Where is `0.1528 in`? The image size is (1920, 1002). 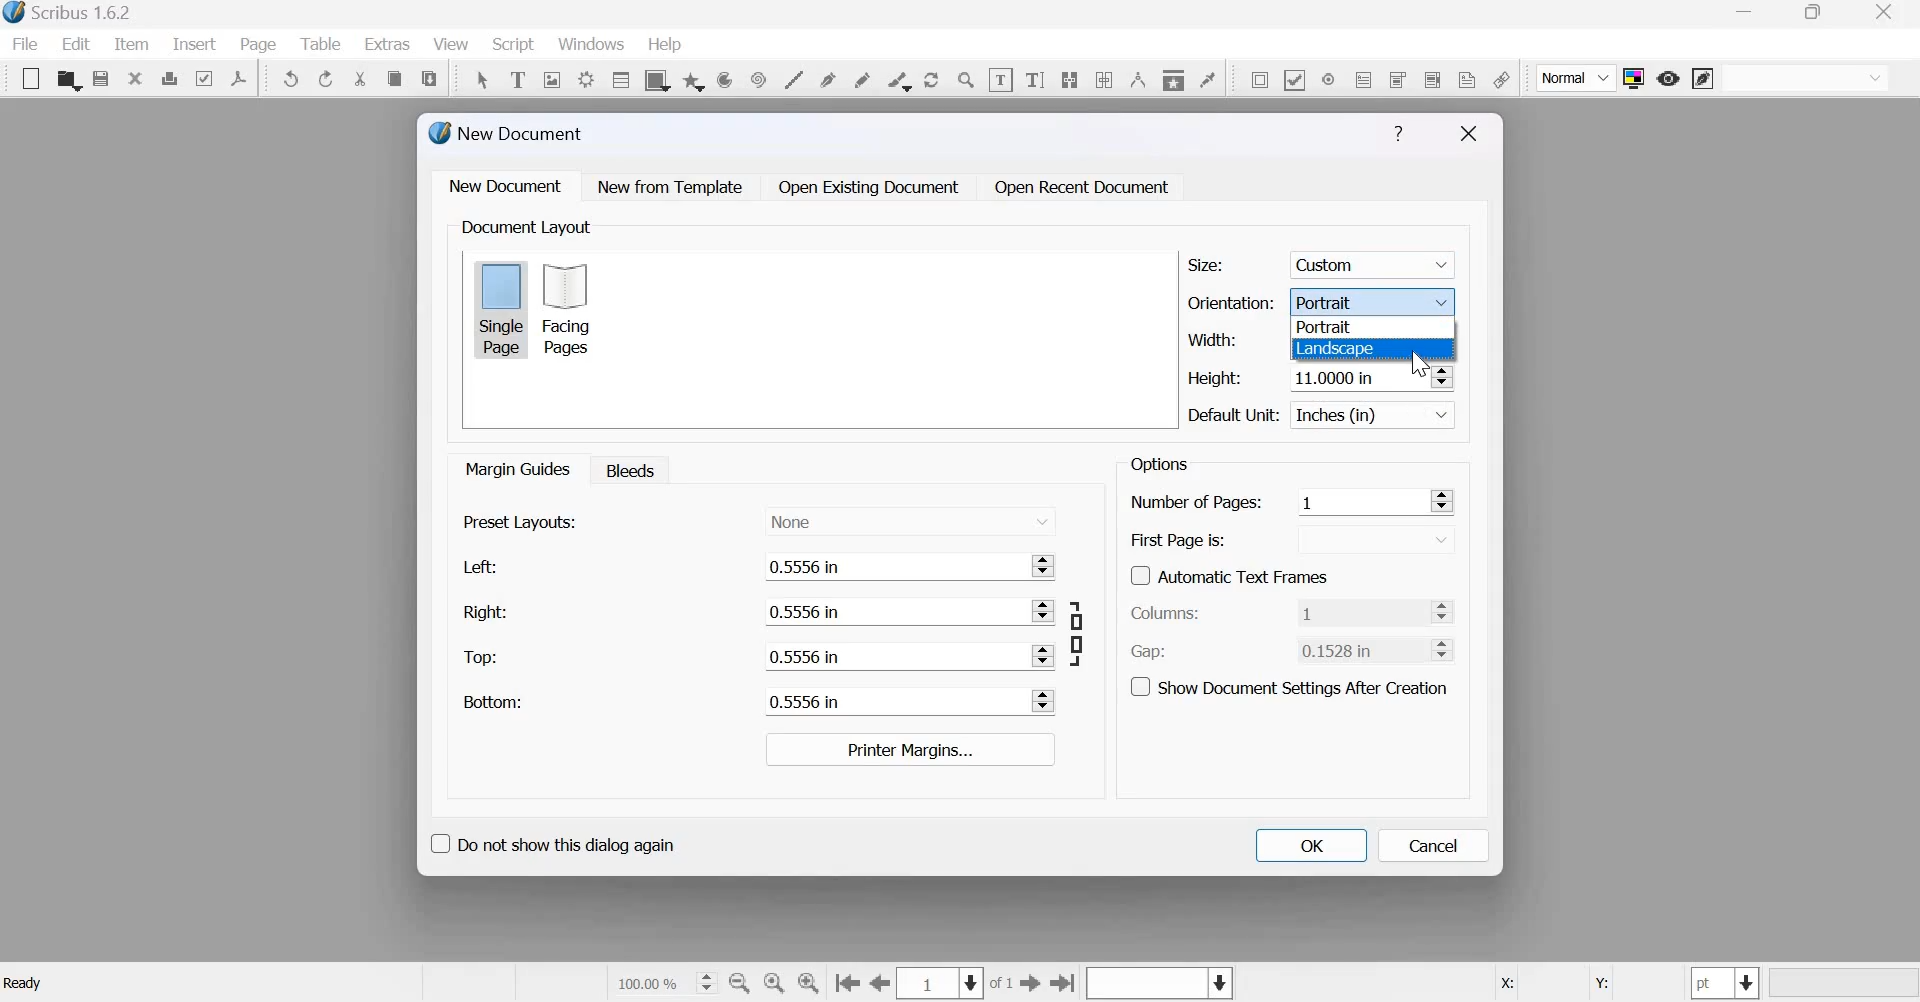
0.1528 in is located at coordinates (1359, 649).